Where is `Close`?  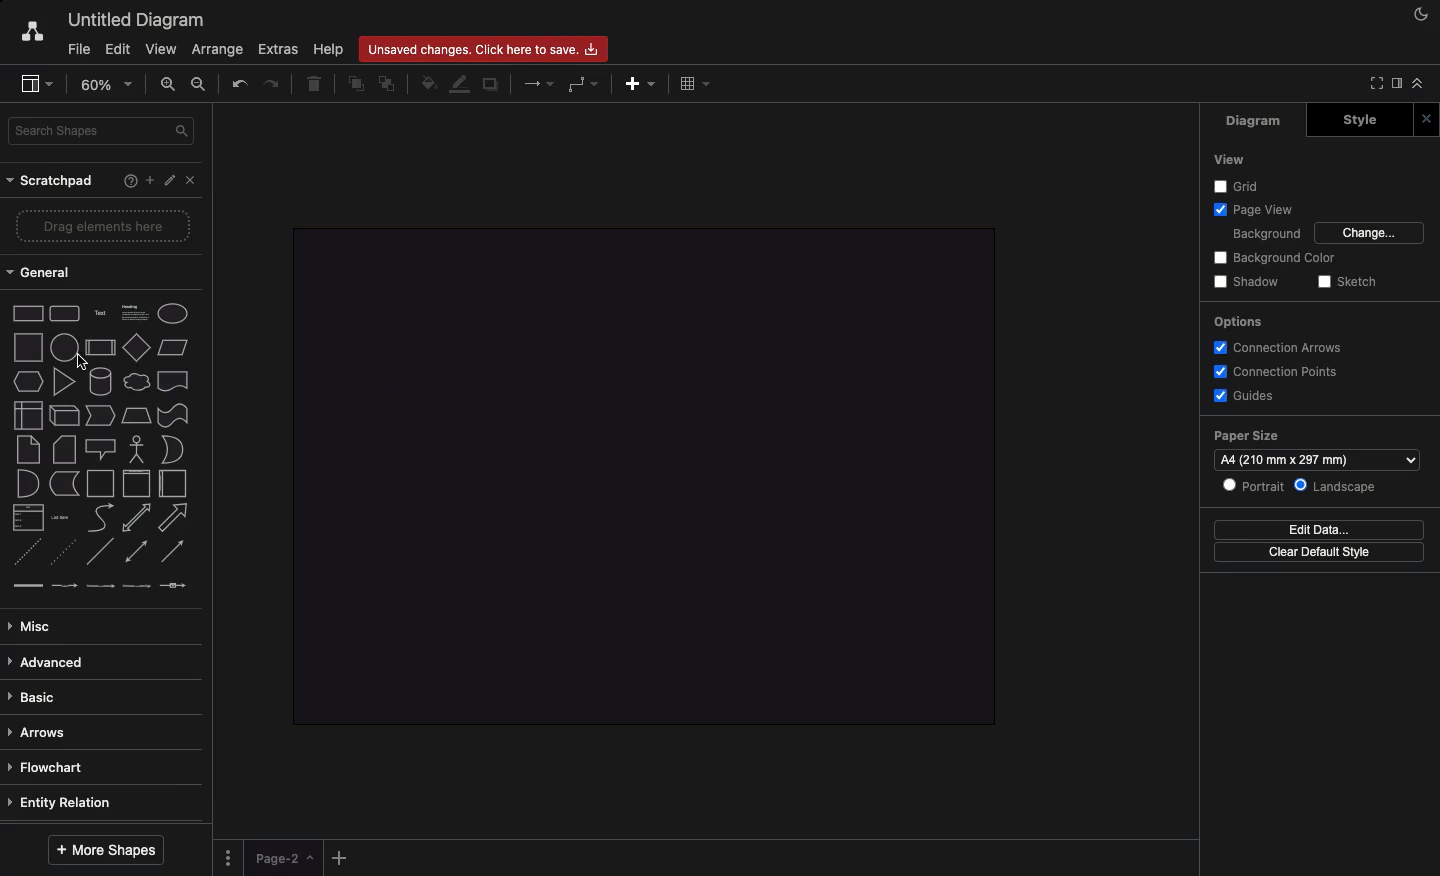
Close is located at coordinates (191, 181).